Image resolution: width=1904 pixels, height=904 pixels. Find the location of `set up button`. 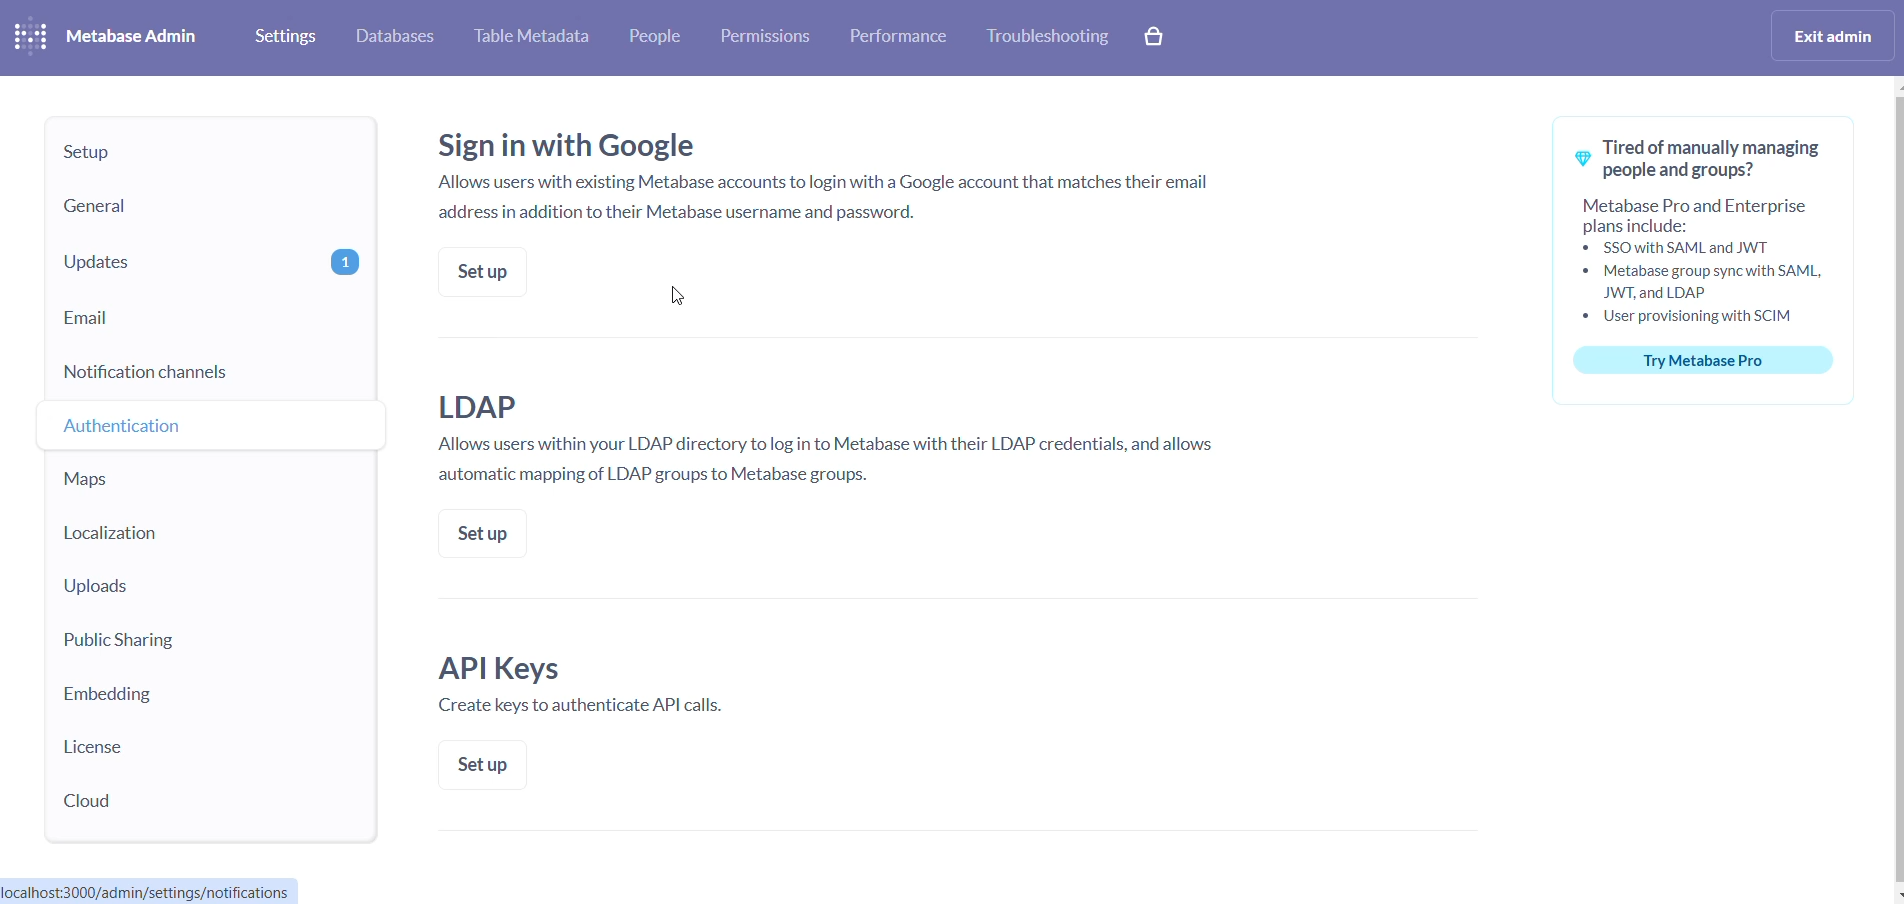

set up button is located at coordinates (480, 266).